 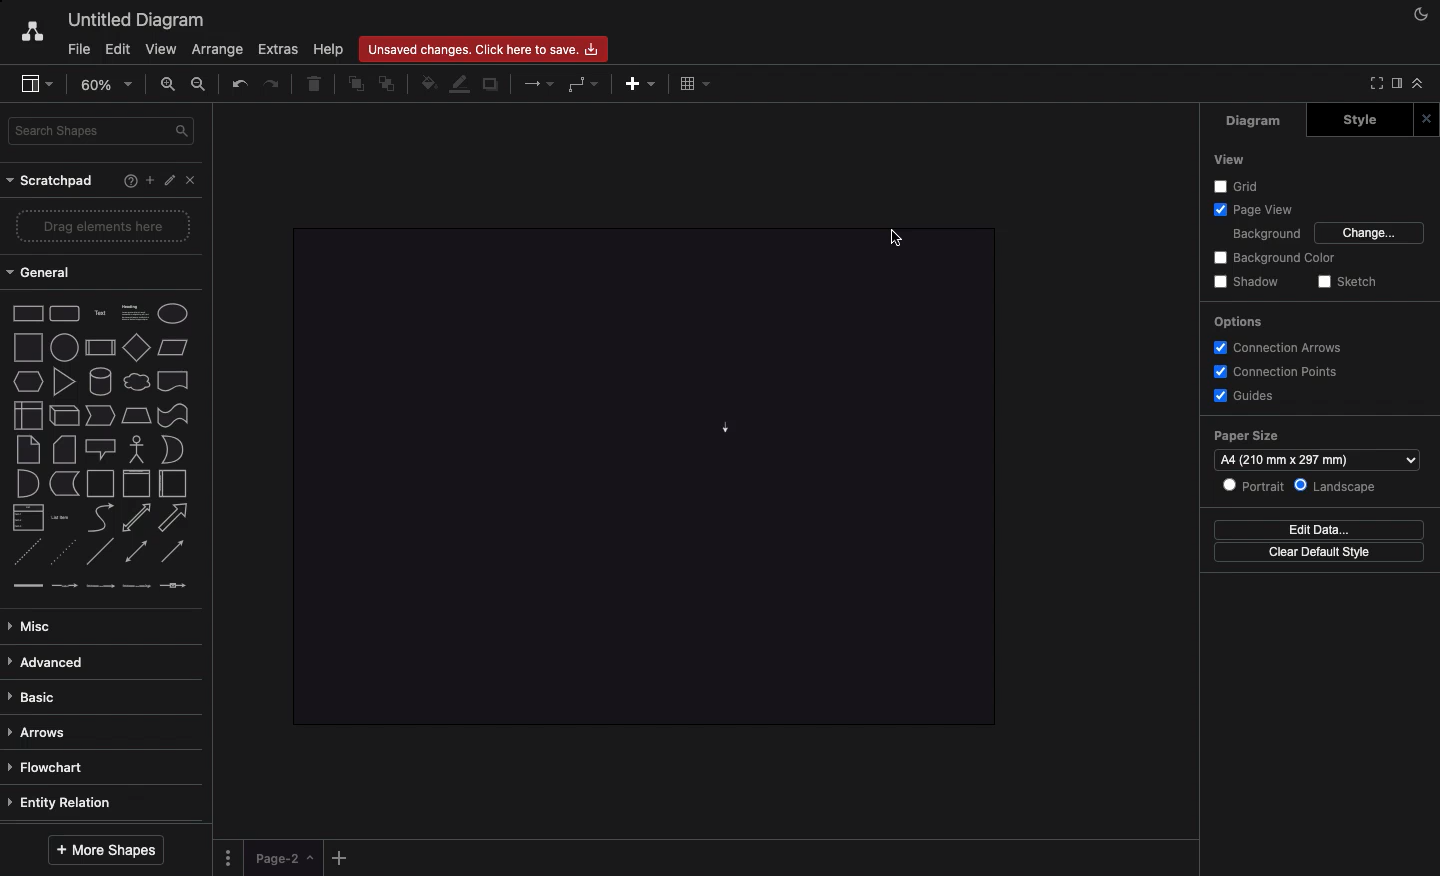 I want to click on Edit data, so click(x=1318, y=529).